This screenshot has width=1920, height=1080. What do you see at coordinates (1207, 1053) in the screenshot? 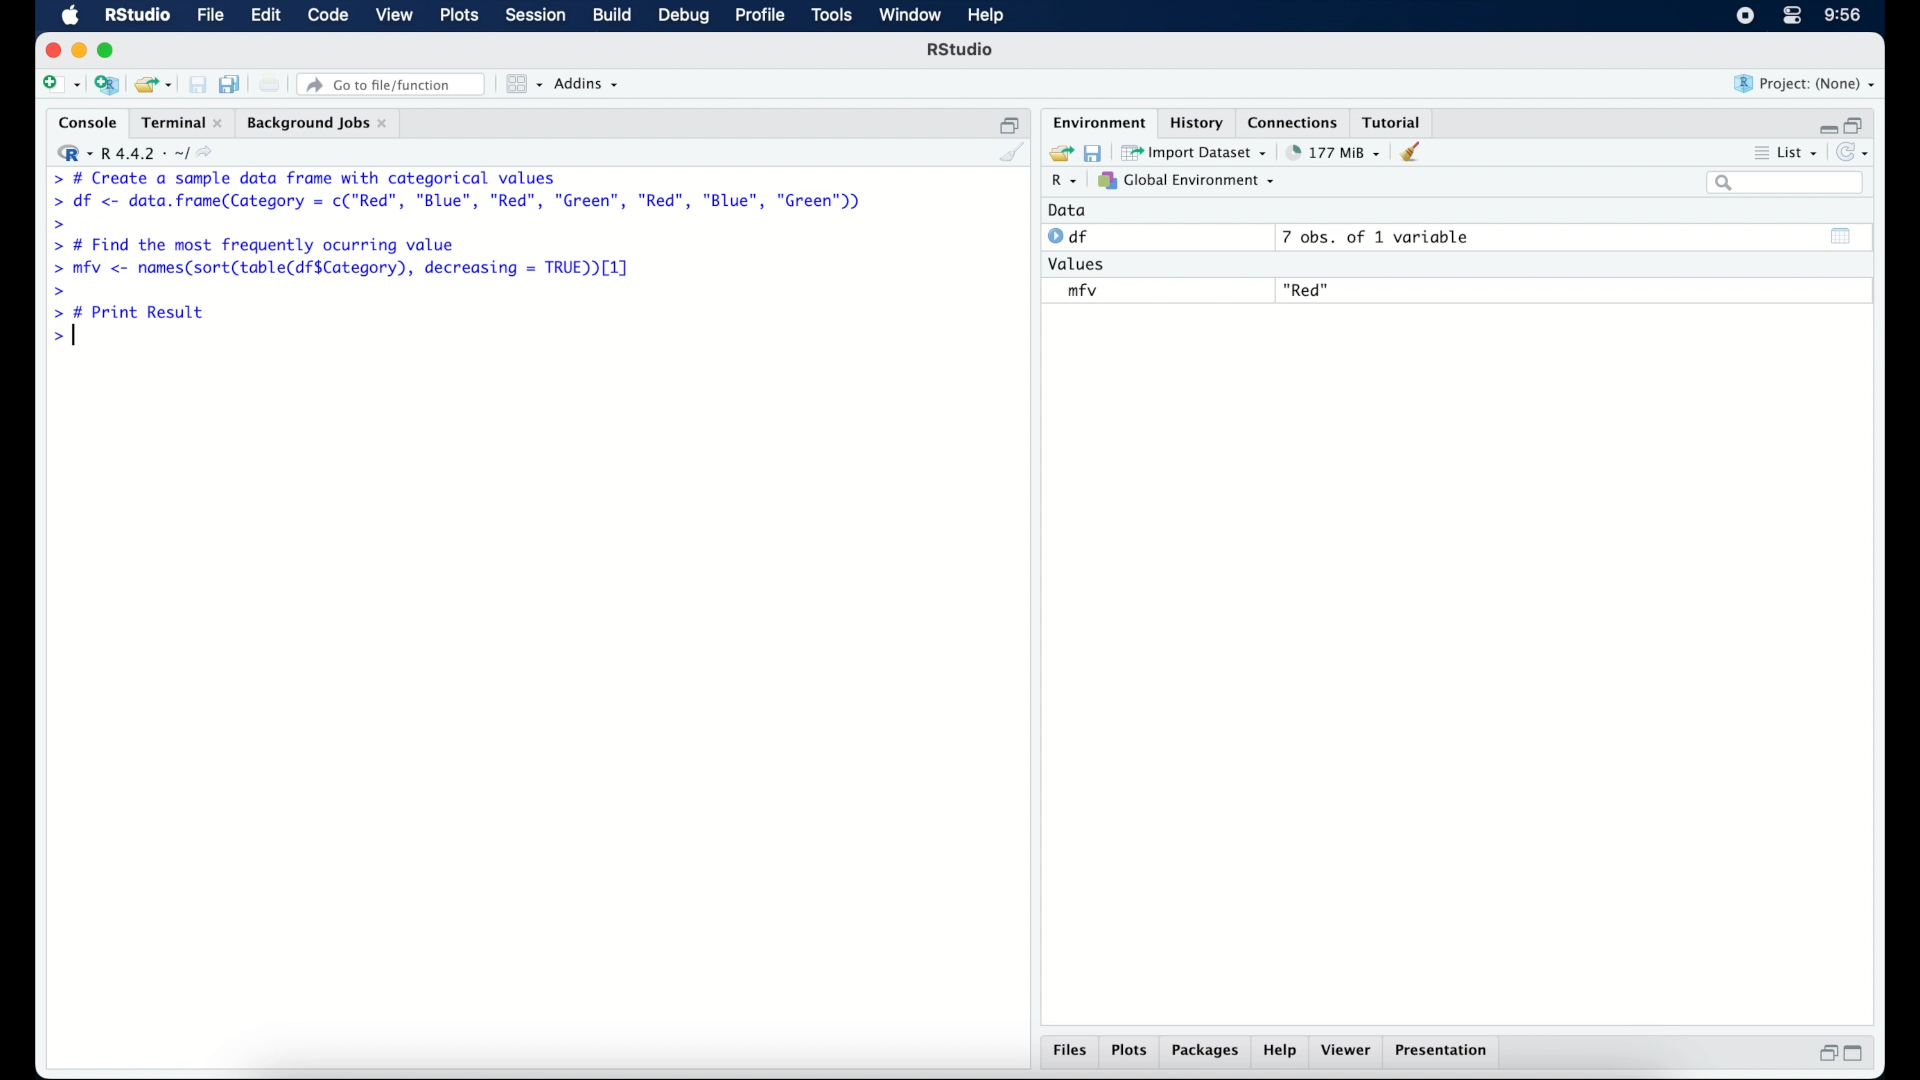
I see `packages` at bounding box center [1207, 1053].